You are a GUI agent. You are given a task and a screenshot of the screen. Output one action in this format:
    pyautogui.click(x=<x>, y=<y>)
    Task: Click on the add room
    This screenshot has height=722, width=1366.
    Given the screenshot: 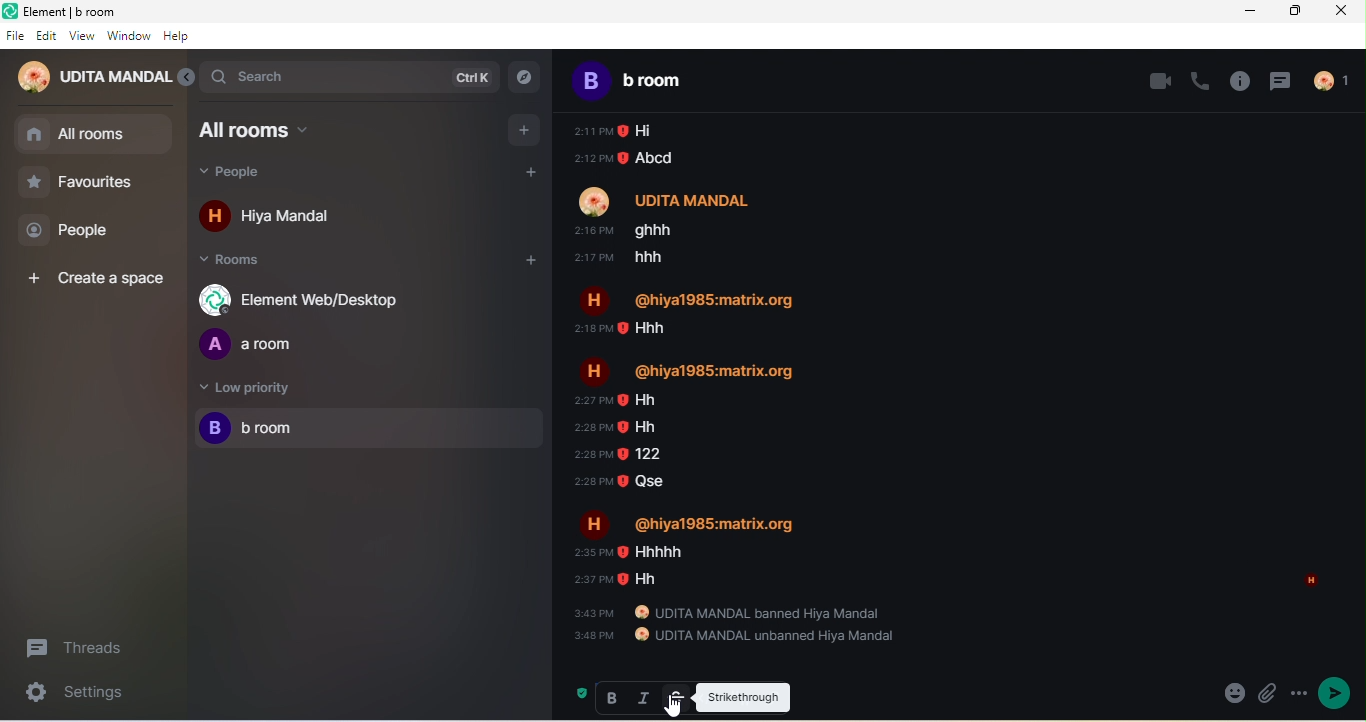 What is the action you would take?
    pyautogui.click(x=519, y=264)
    